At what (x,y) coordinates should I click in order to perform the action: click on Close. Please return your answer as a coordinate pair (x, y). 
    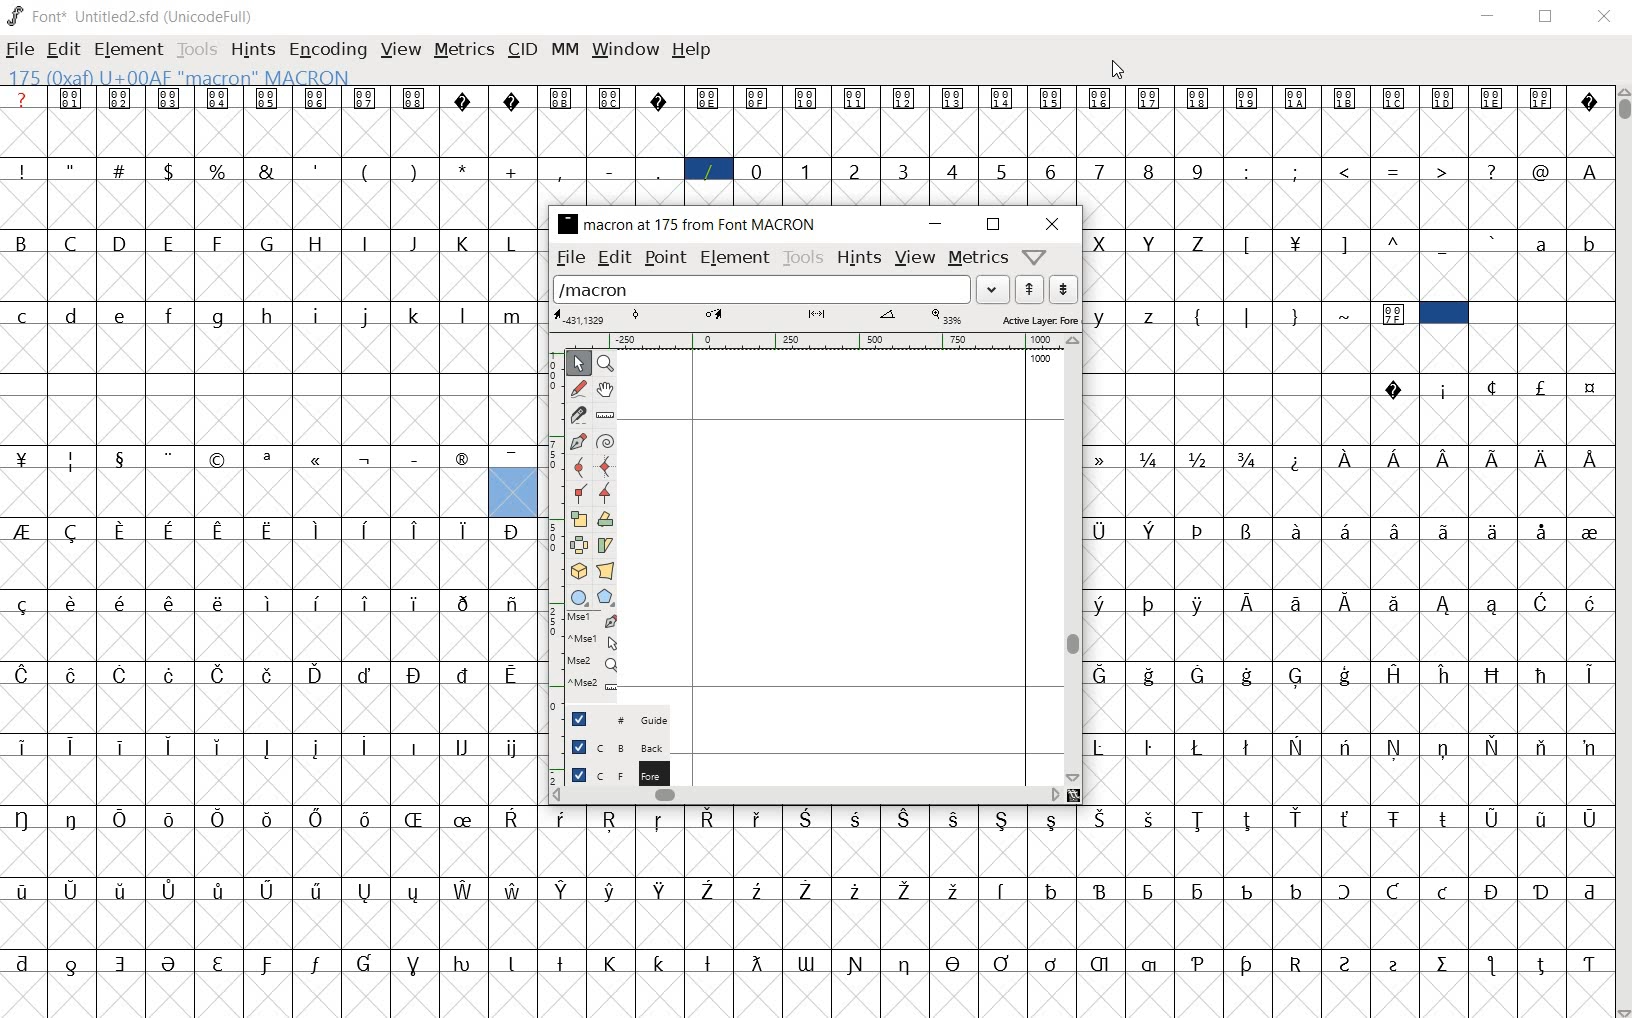
    Looking at the image, I should click on (1604, 17).